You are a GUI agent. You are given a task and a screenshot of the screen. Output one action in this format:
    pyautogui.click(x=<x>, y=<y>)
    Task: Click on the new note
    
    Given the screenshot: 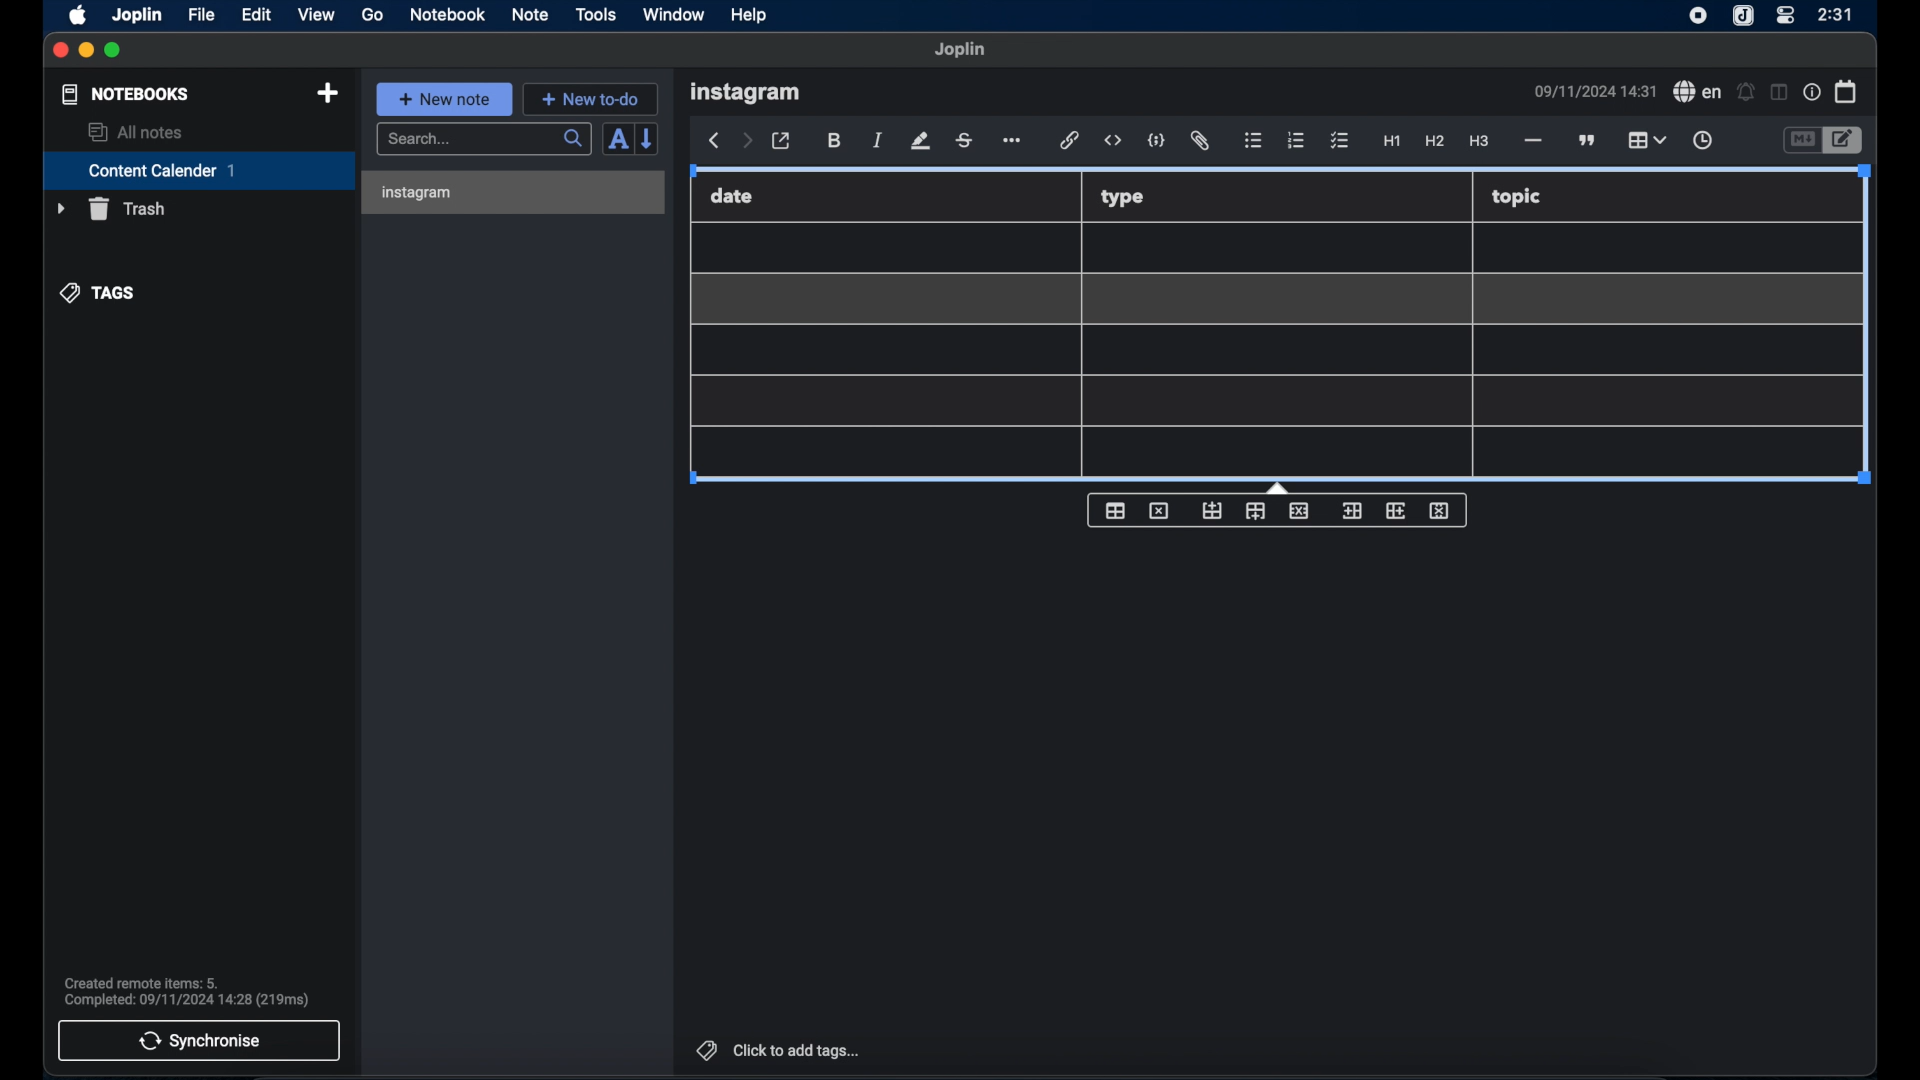 What is the action you would take?
    pyautogui.click(x=445, y=99)
    